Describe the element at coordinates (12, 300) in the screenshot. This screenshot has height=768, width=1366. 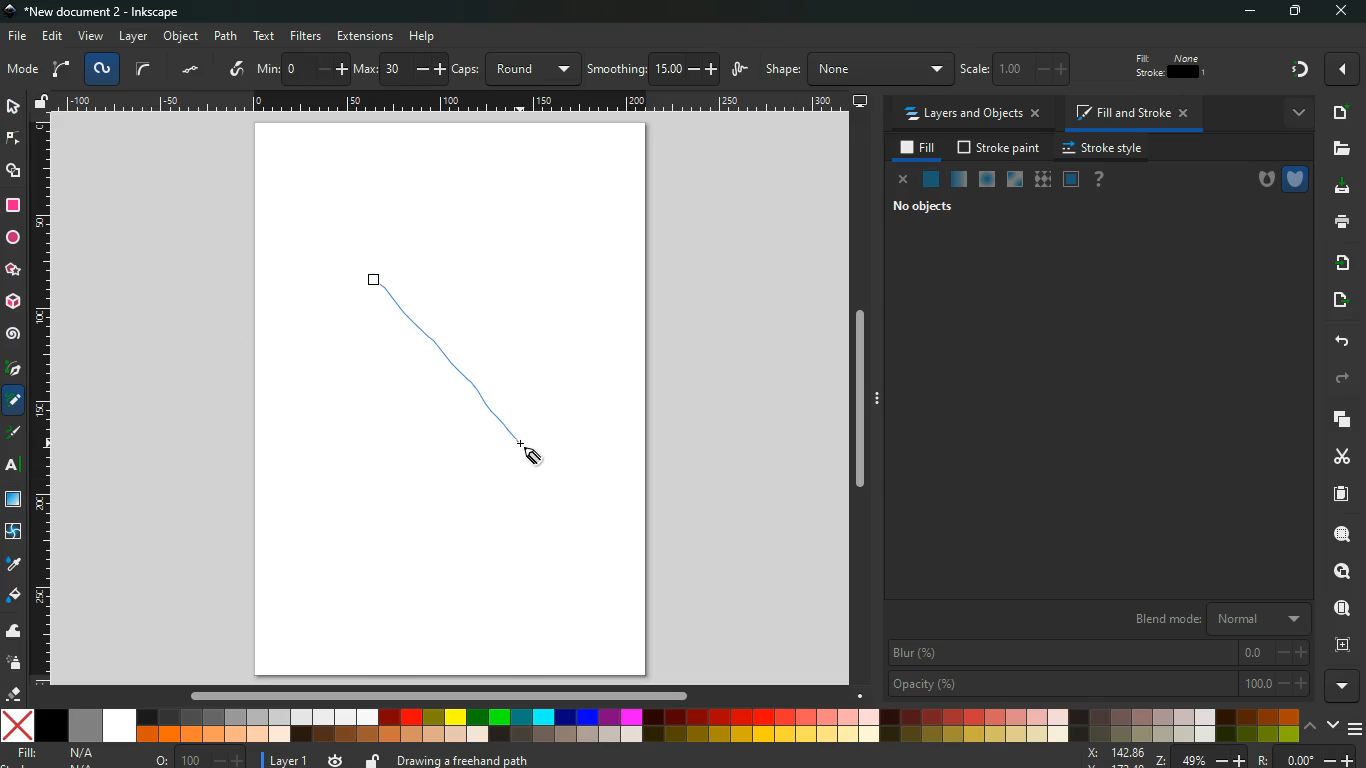
I see `3d tool box` at that location.